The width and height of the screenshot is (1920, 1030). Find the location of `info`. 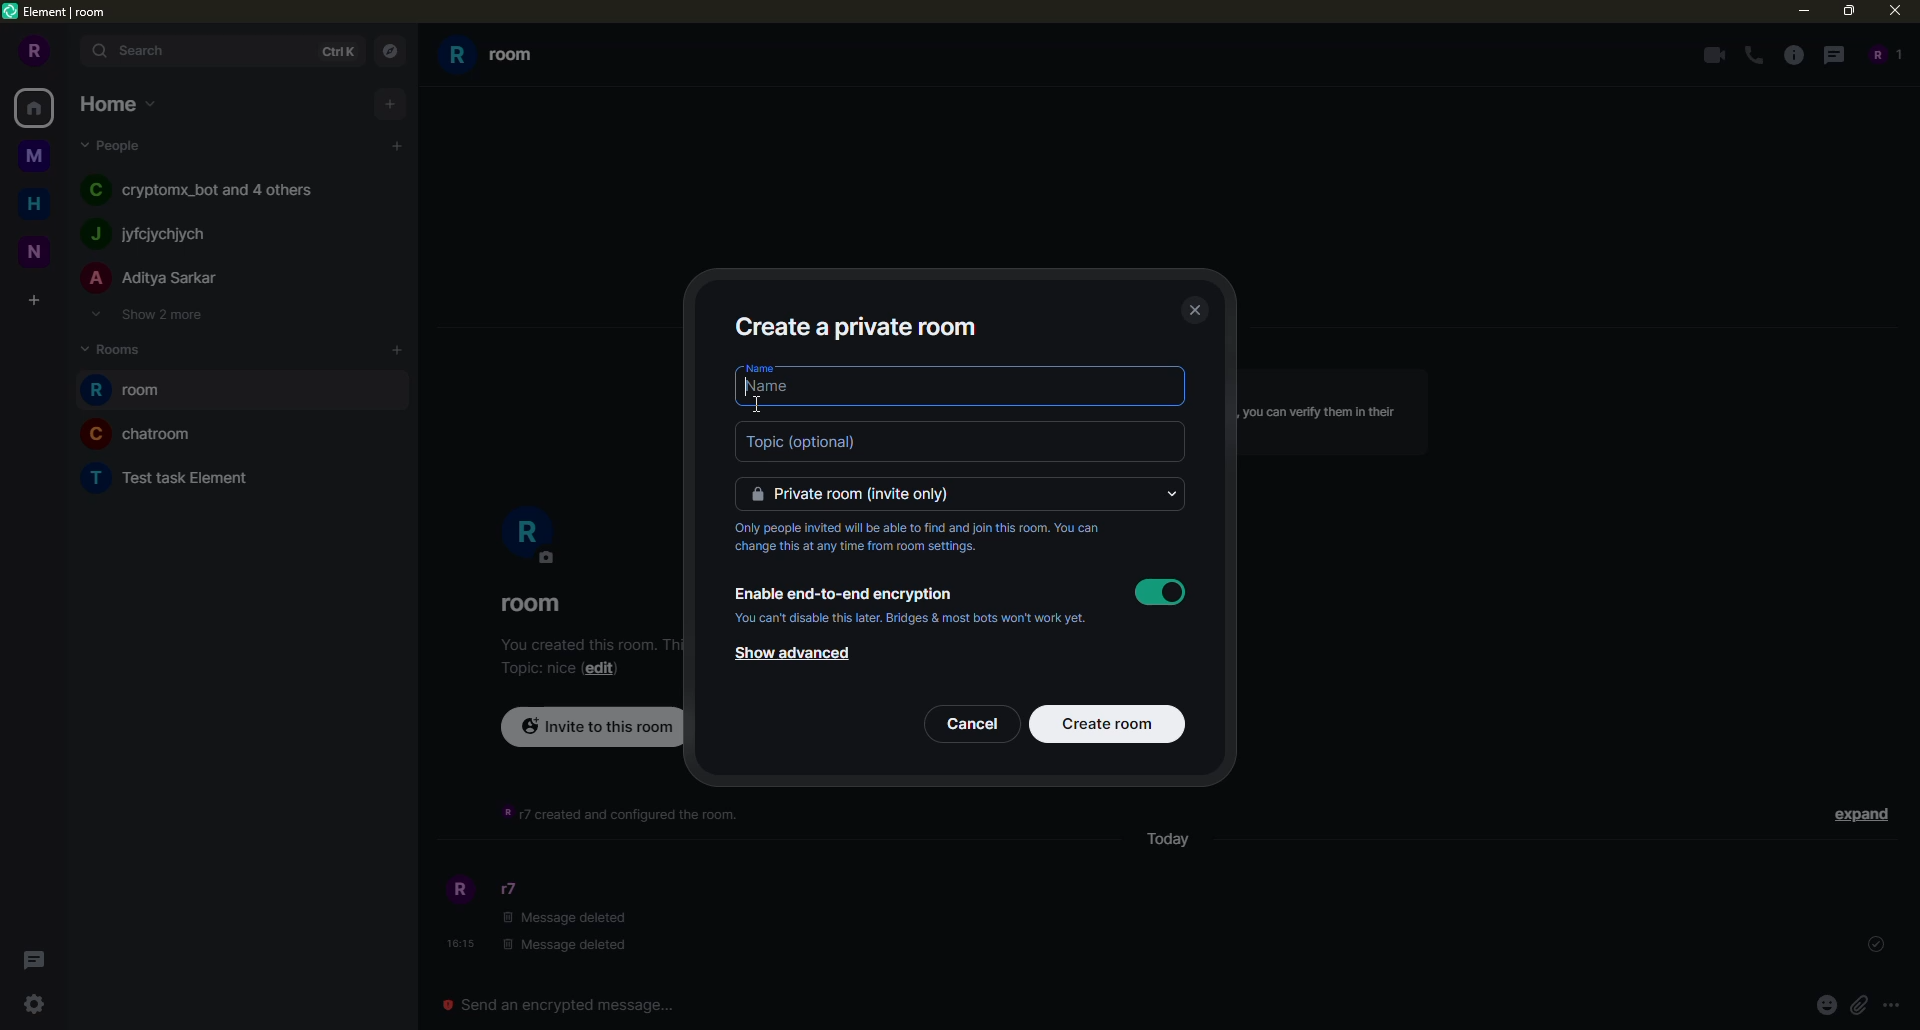

info is located at coordinates (584, 642).